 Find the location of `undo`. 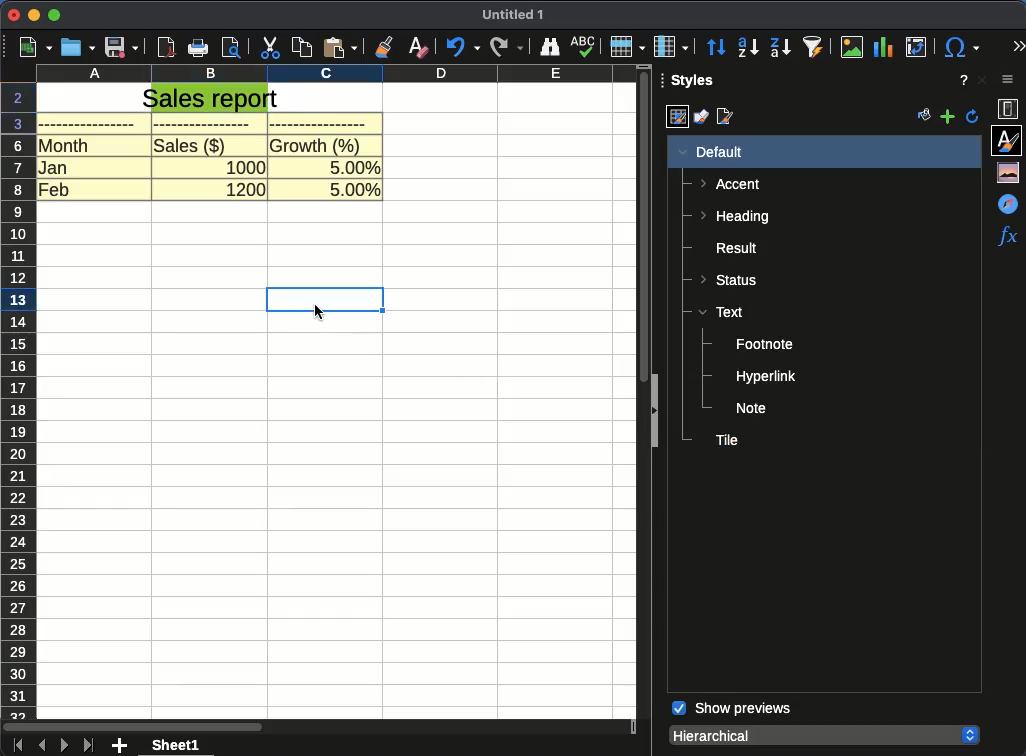

undo is located at coordinates (461, 47).